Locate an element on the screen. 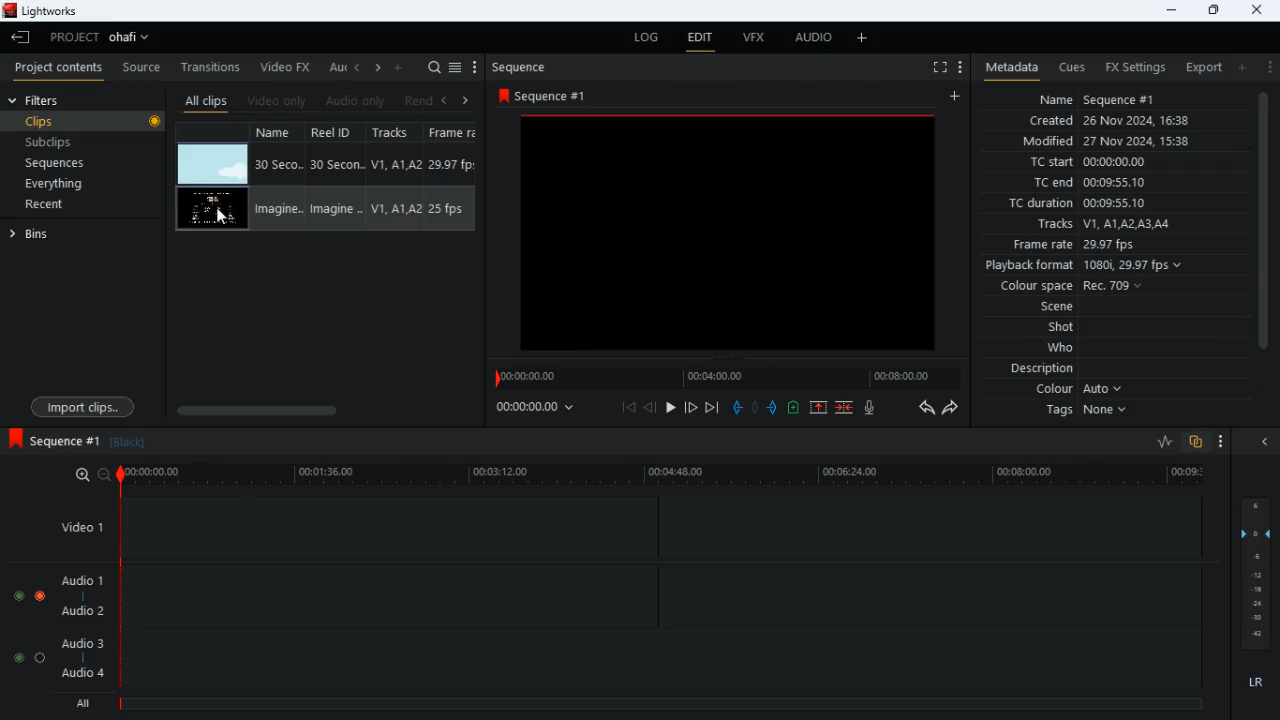  everything is located at coordinates (60, 186).